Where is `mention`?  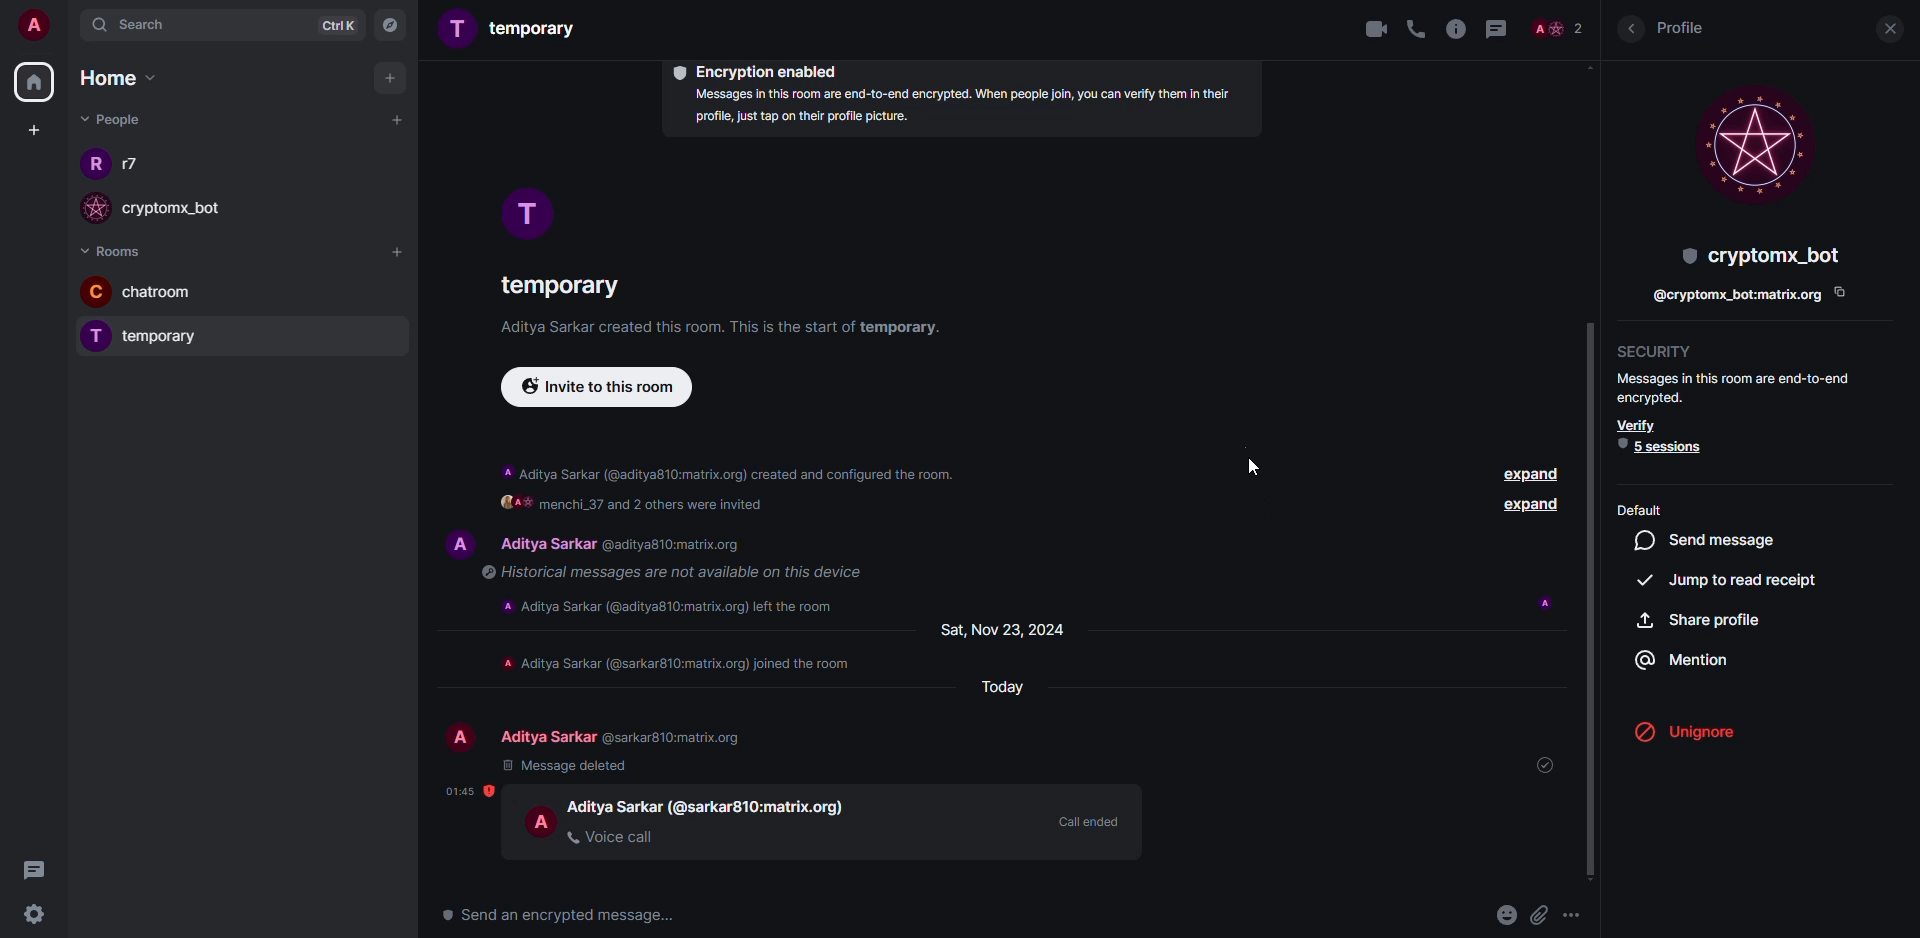
mention is located at coordinates (1686, 658).